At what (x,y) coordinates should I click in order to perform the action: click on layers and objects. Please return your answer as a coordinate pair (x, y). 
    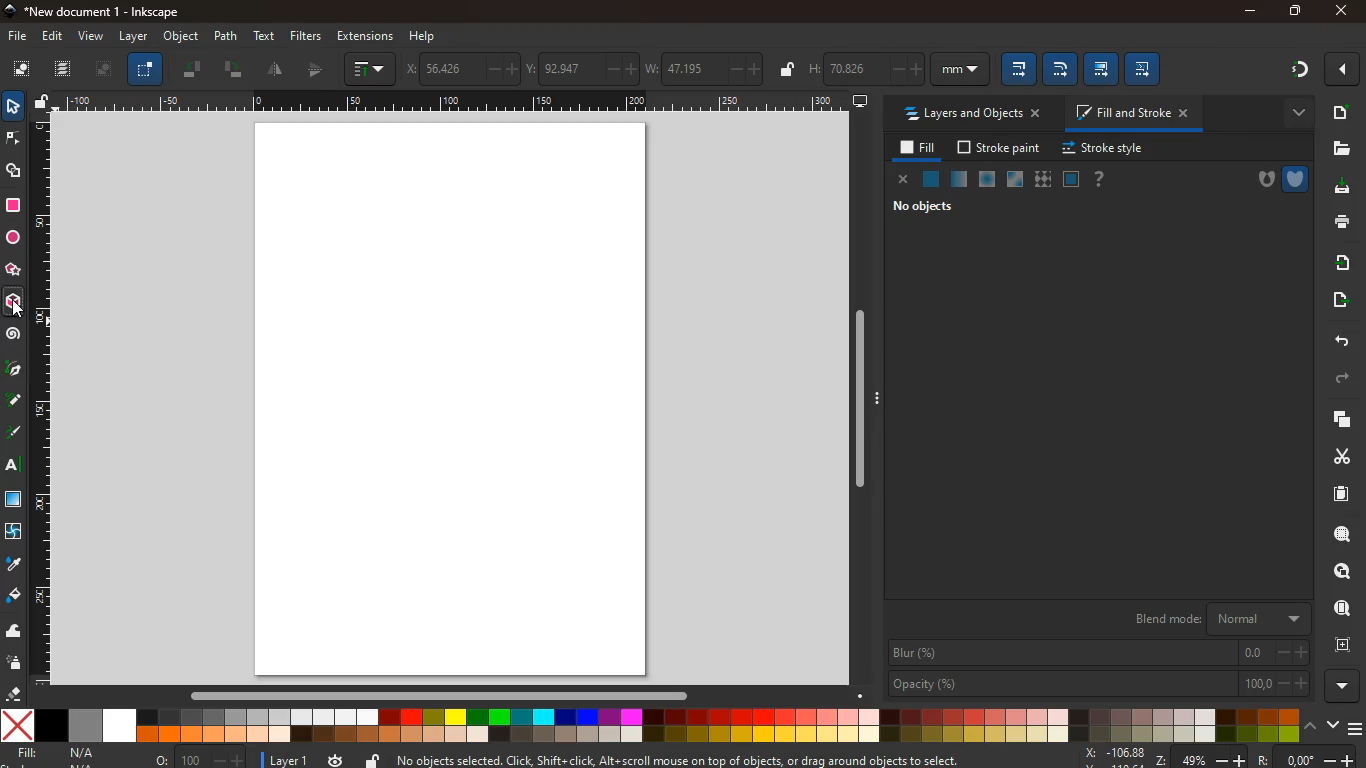
    Looking at the image, I should click on (978, 115).